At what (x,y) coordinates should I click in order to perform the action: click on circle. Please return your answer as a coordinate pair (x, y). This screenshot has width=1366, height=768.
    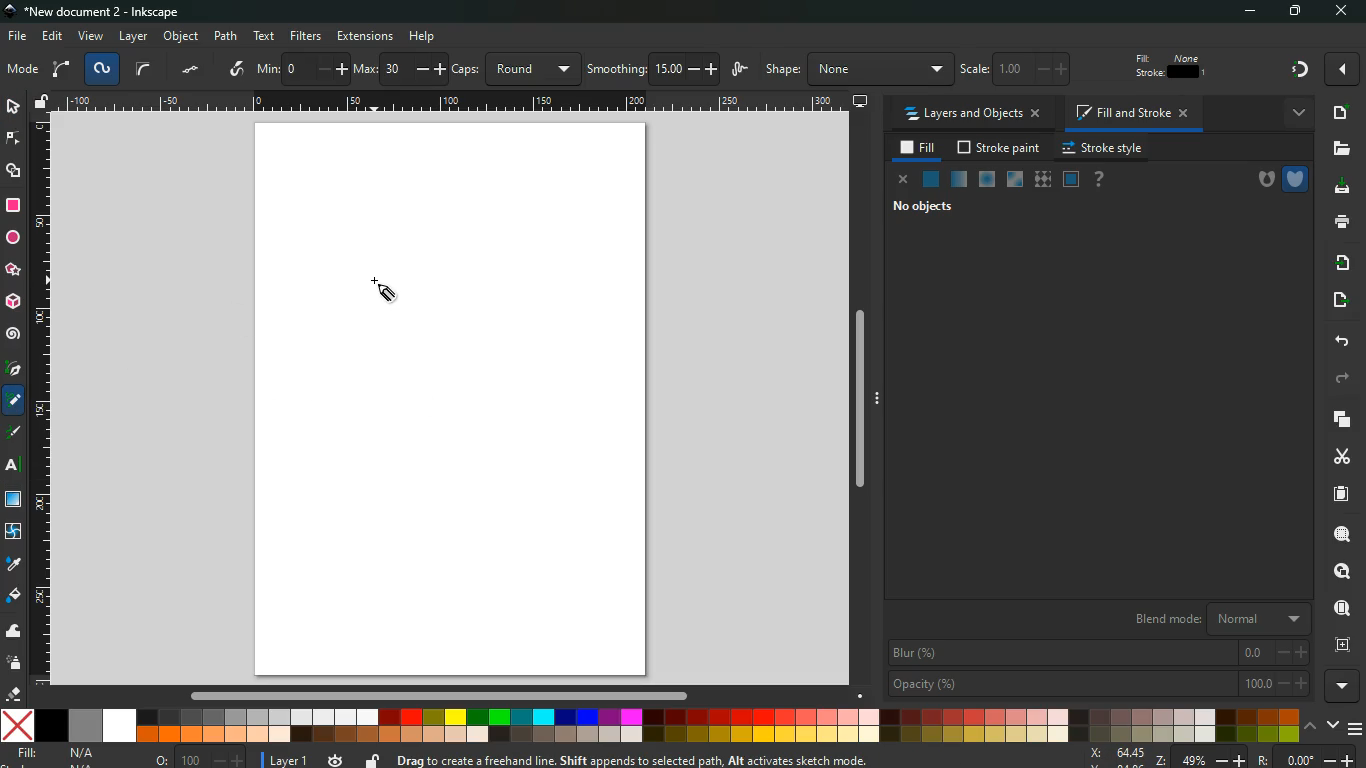
    Looking at the image, I should click on (12, 239).